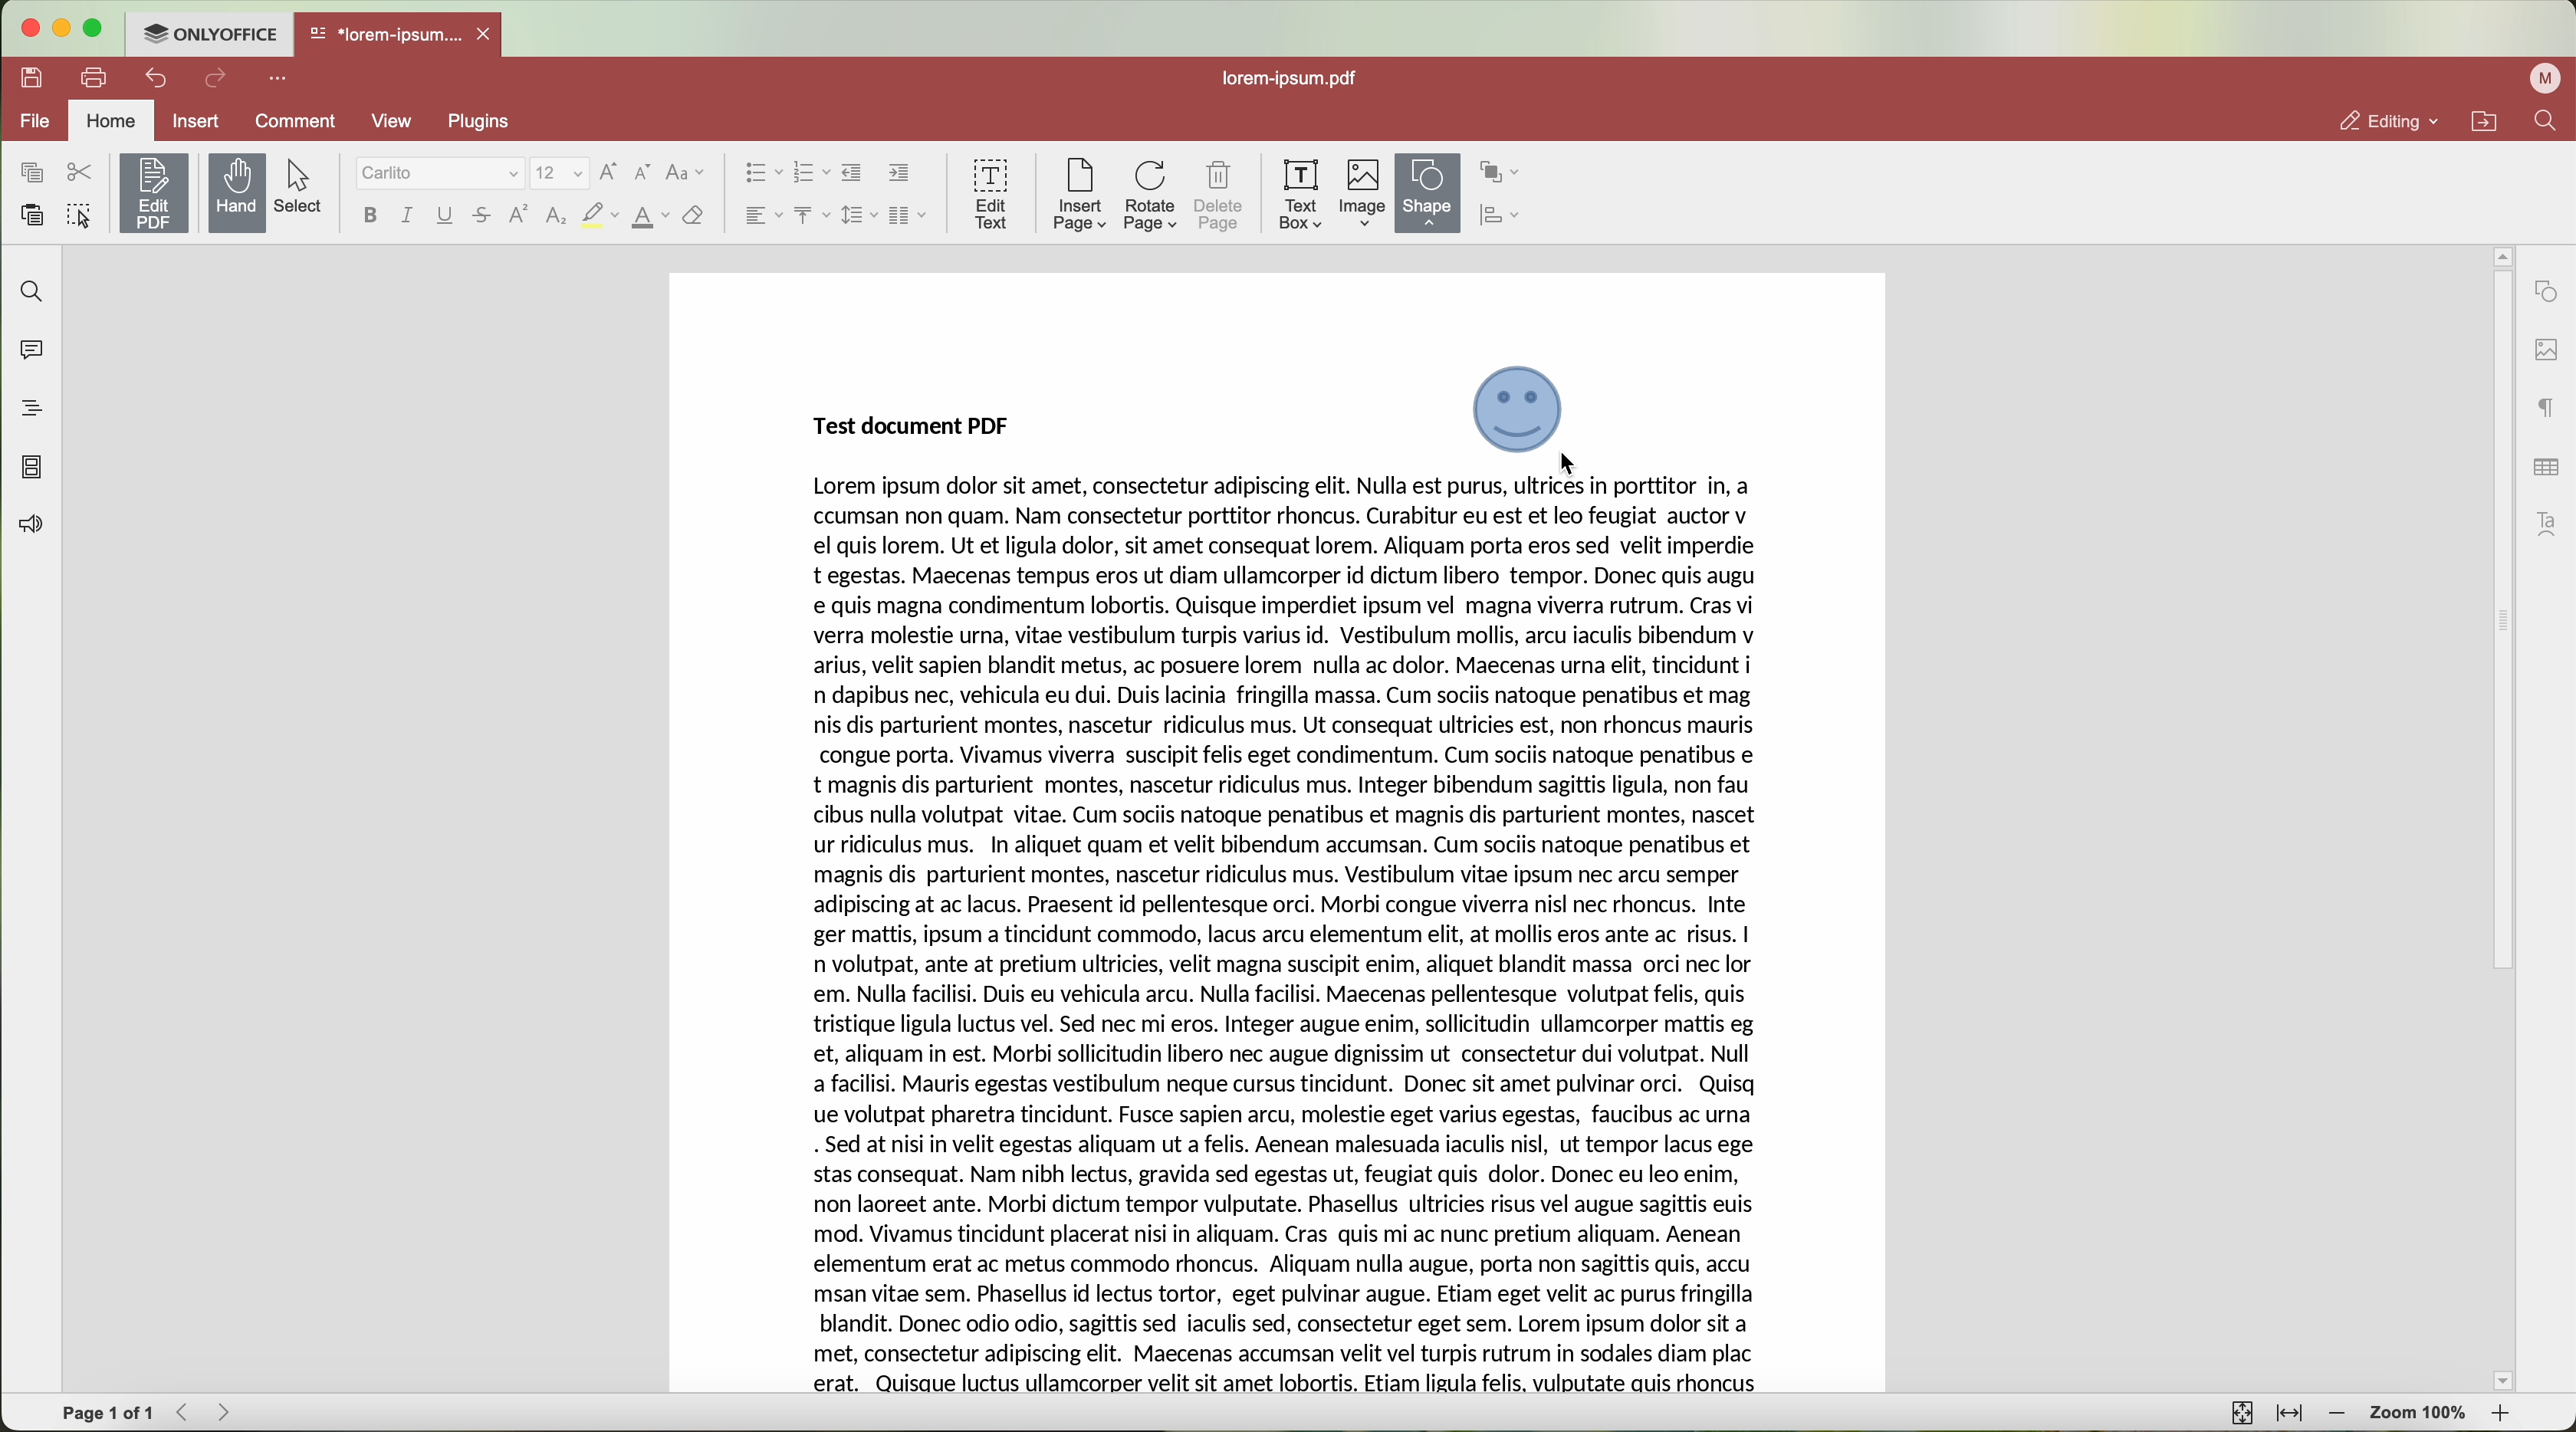 The image size is (2576, 1432). I want to click on home, so click(114, 119).